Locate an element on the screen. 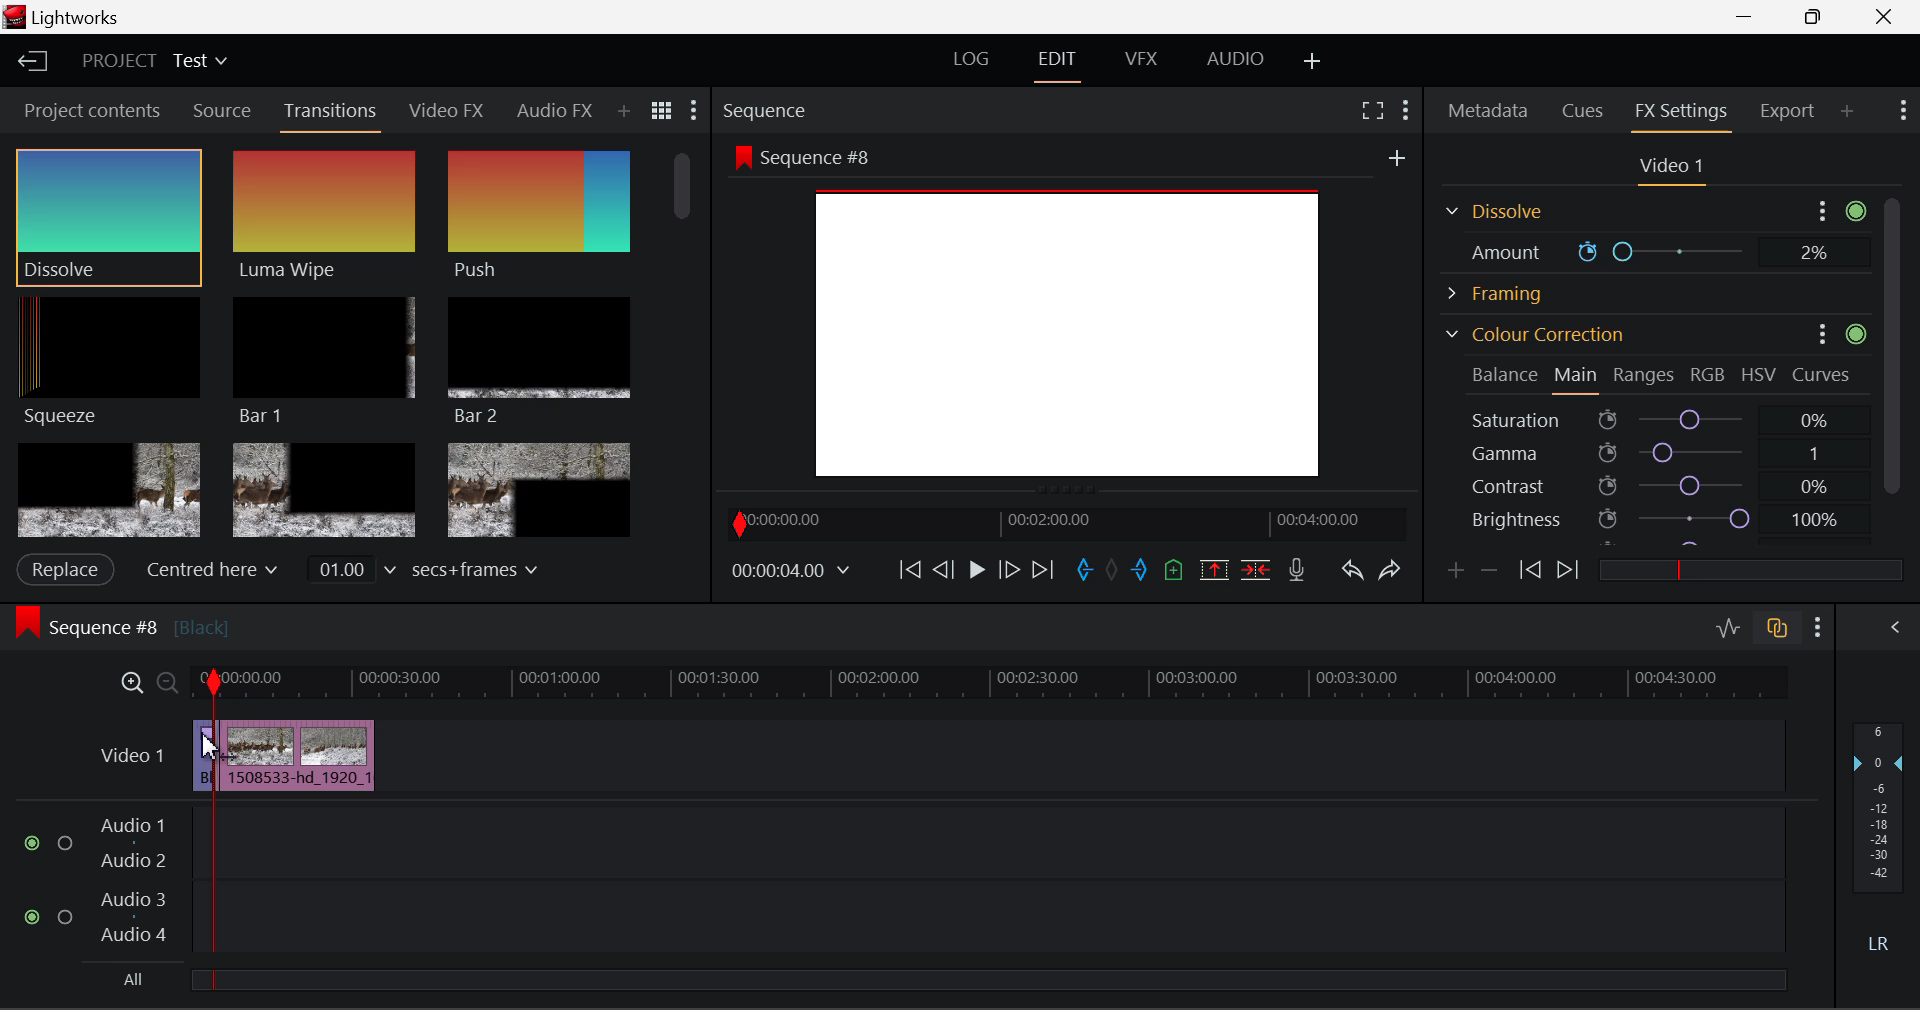 This screenshot has height=1010, width=1920. Ranges is located at coordinates (1640, 375).